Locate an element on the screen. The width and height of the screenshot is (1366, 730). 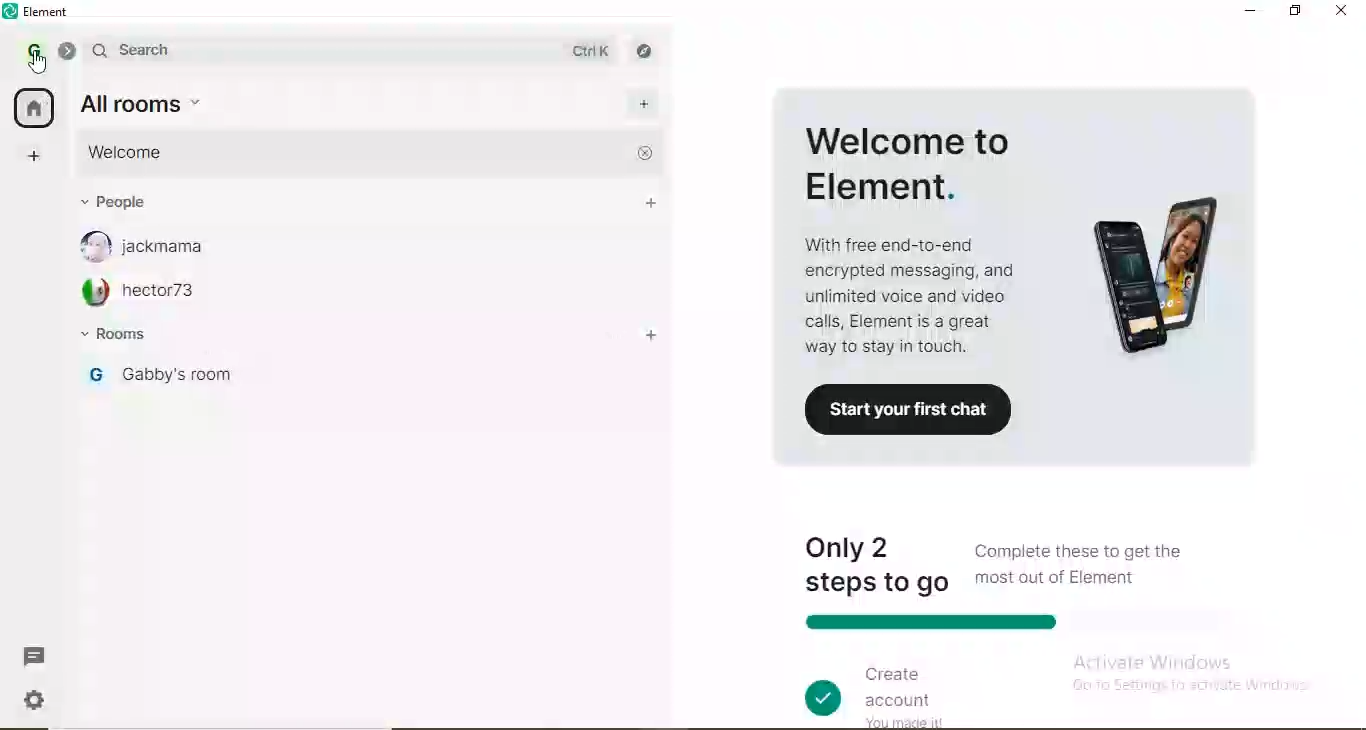
people is located at coordinates (120, 198).